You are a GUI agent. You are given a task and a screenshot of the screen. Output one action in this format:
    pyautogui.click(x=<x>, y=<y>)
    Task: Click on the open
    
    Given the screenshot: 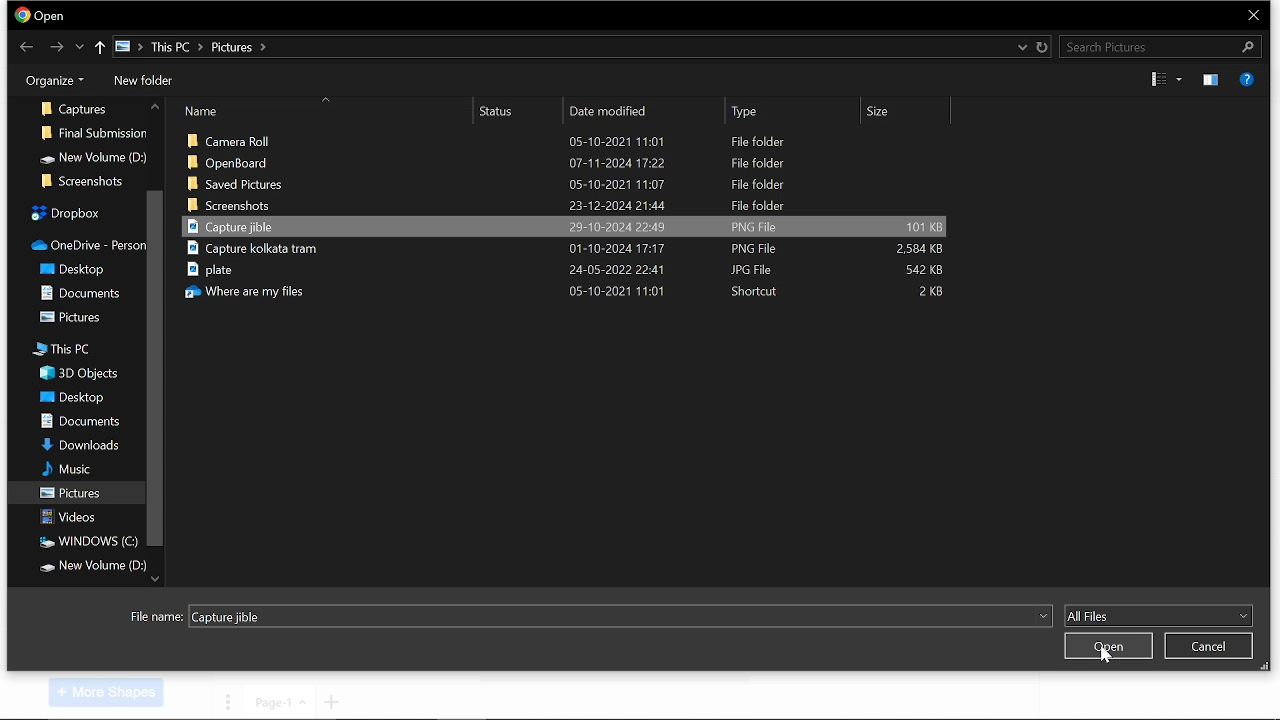 What is the action you would take?
    pyautogui.click(x=1106, y=646)
    